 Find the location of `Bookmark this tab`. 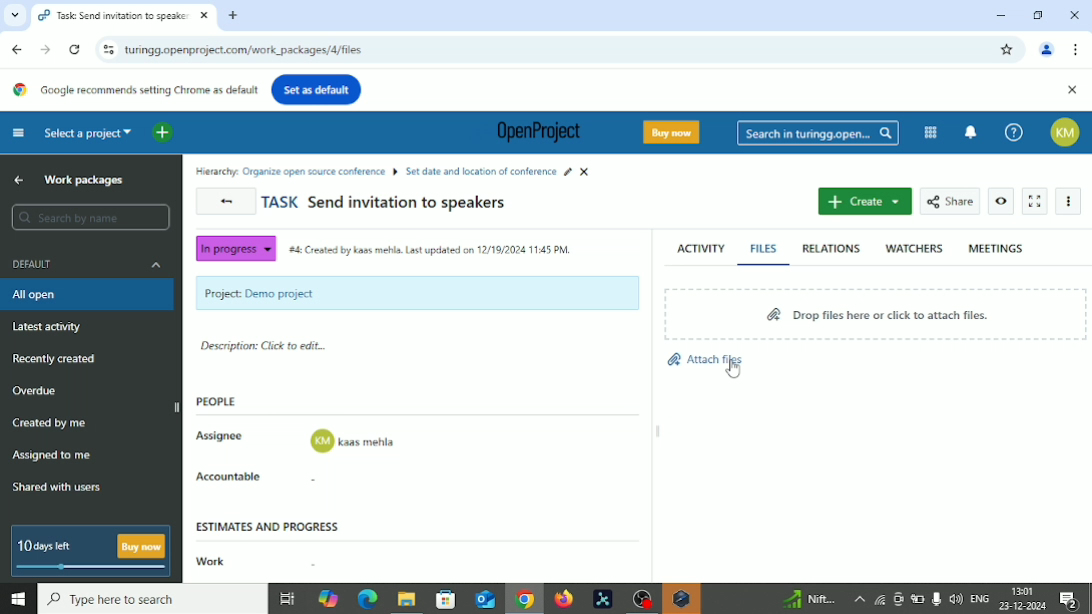

Bookmark this tab is located at coordinates (1007, 50).